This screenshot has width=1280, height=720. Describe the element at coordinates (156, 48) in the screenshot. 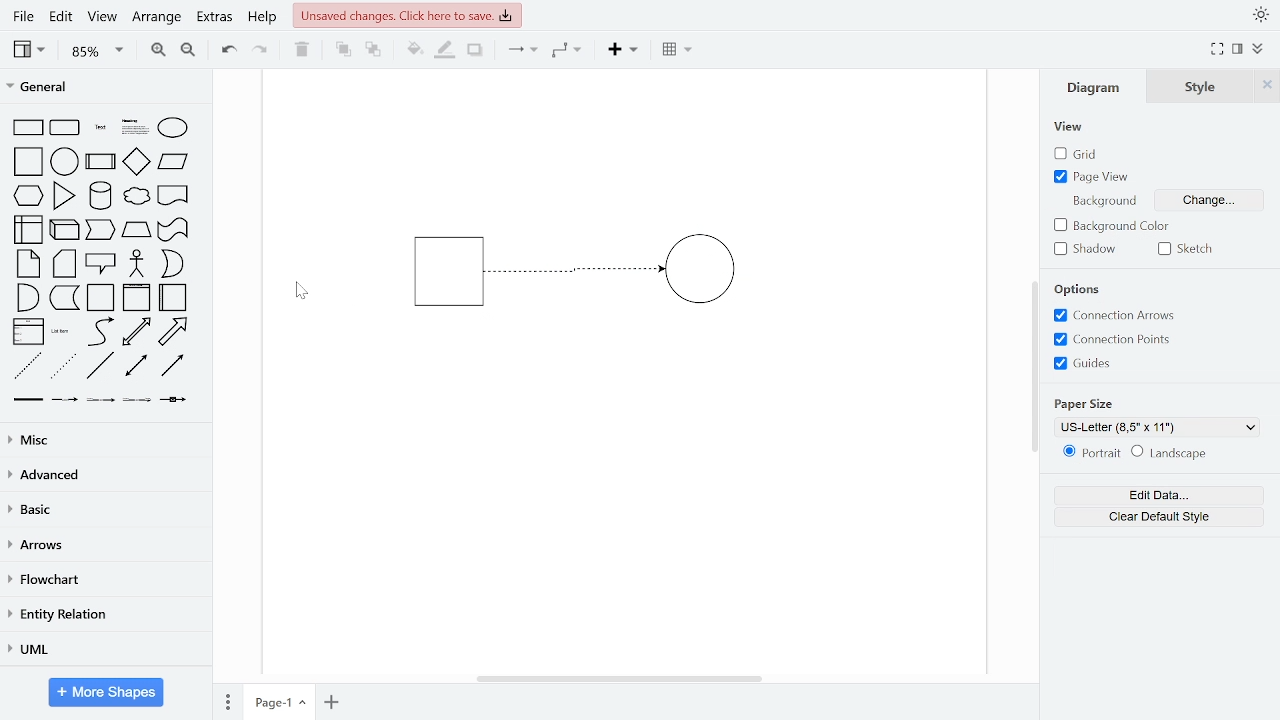

I see `zoom in` at that location.